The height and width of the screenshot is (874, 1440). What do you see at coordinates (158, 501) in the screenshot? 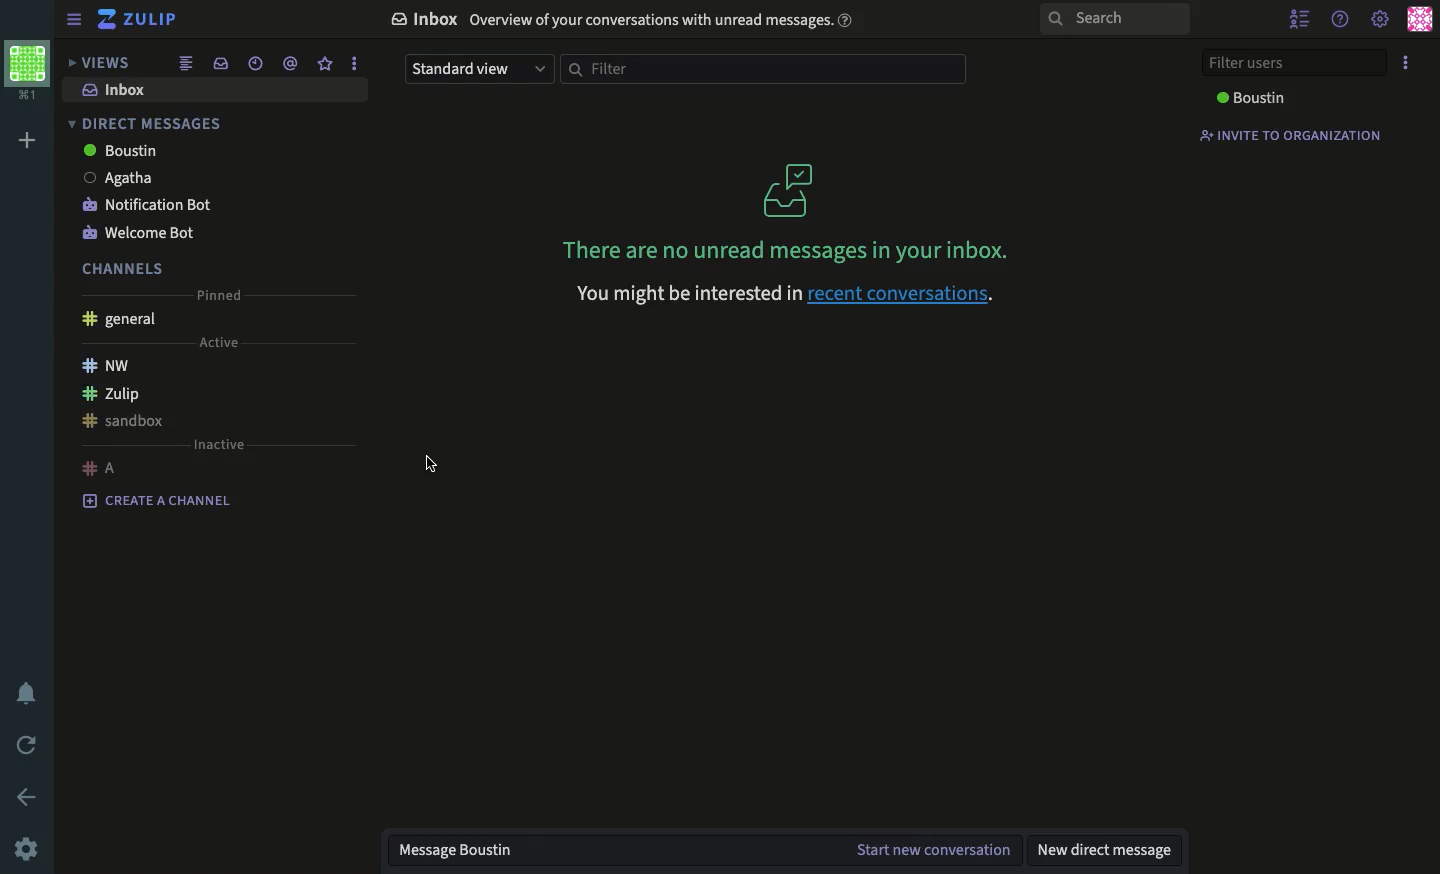
I see `create a channel` at bounding box center [158, 501].